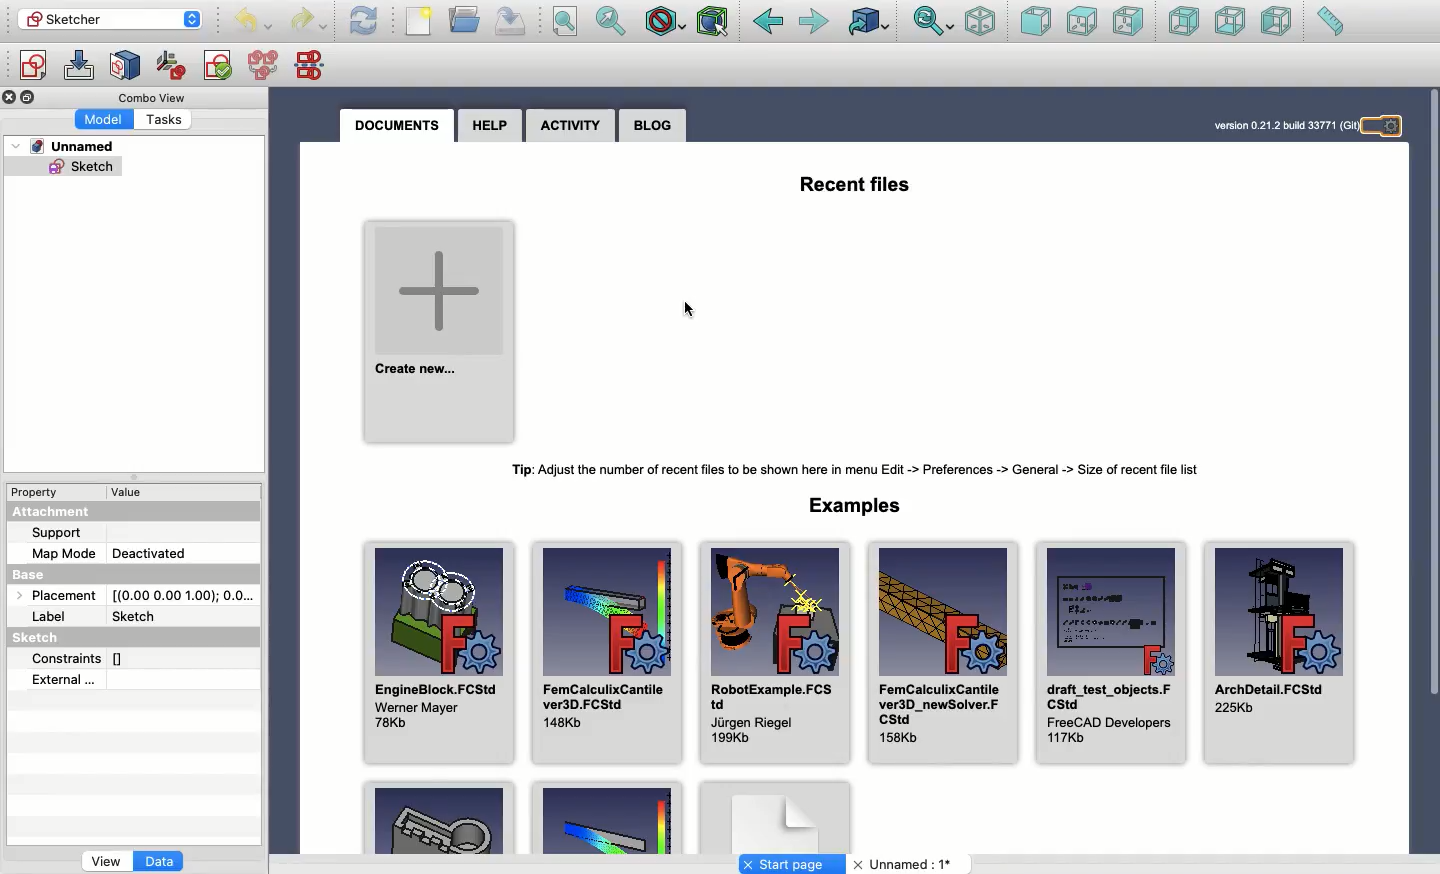 Image resolution: width=1440 pixels, height=874 pixels. What do you see at coordinates (441, 653) in the screenshot?
I see `EngineBlock.FCStd Wener Mayer 78Kb` at bounding box center [441, 653].